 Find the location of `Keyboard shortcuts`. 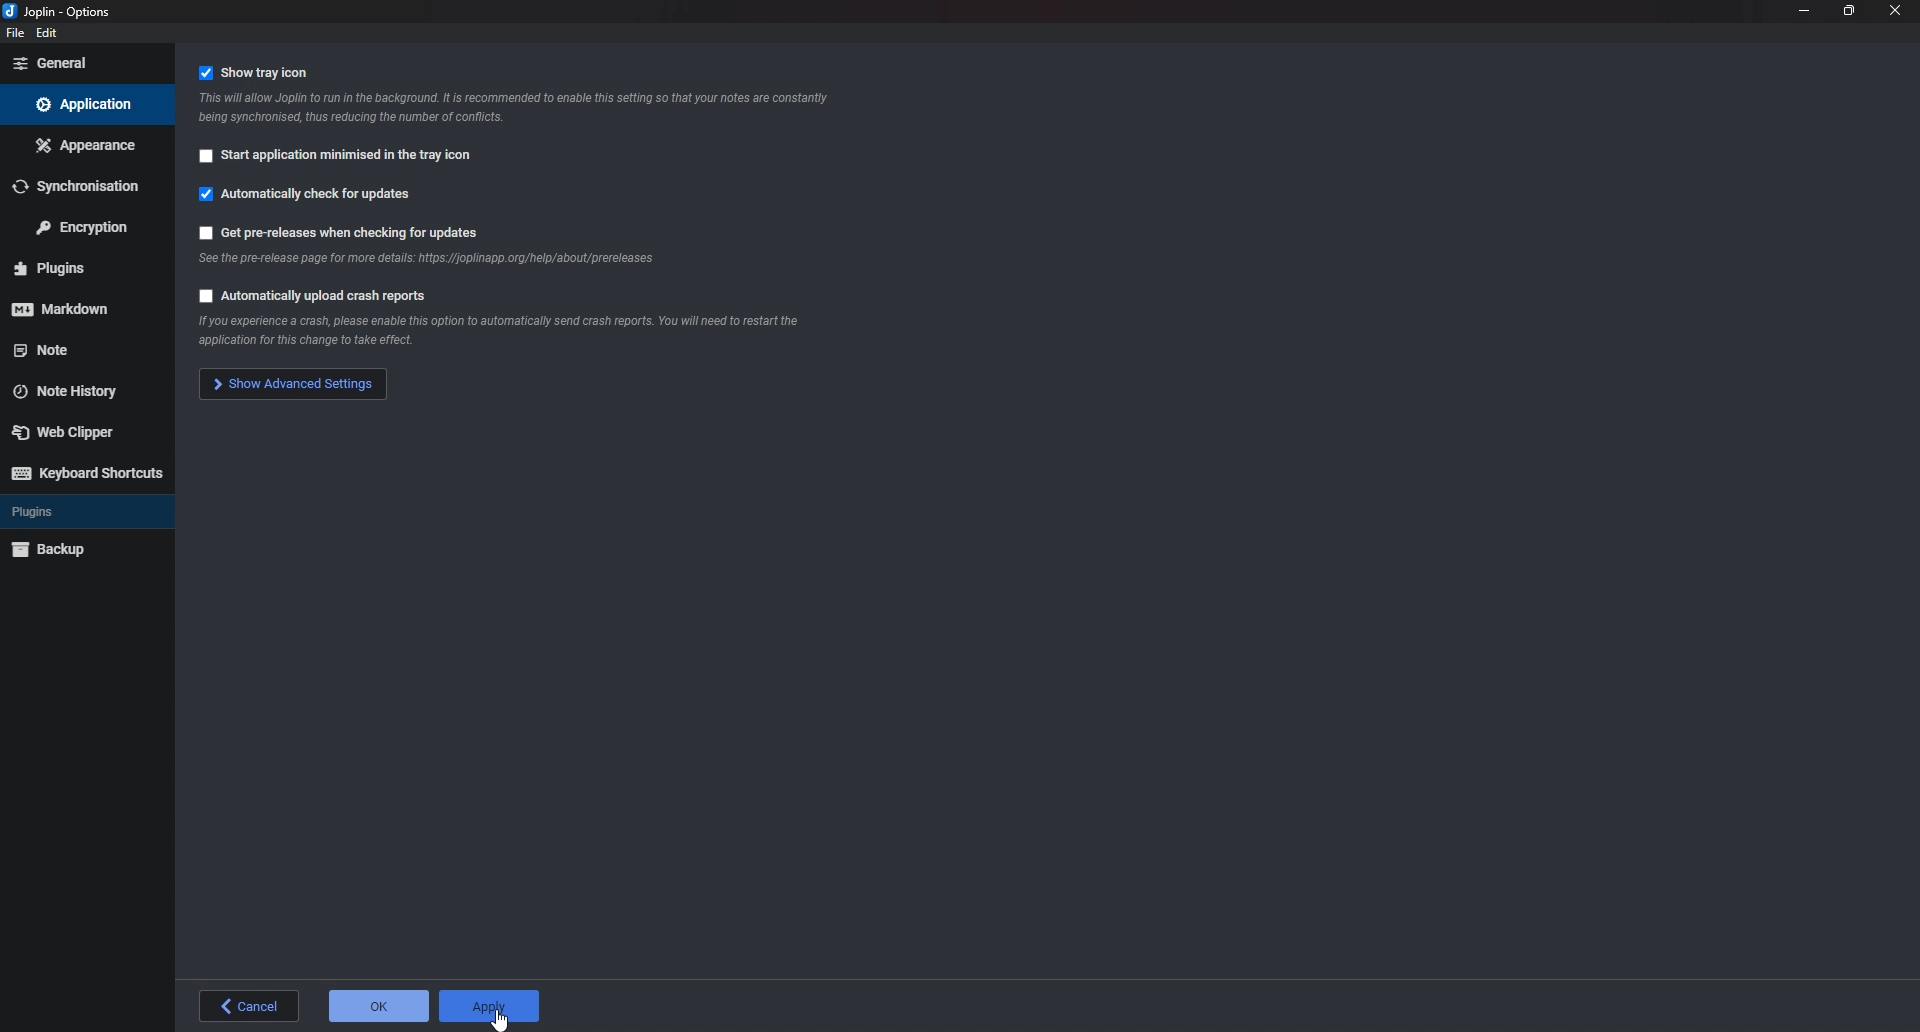

Keyboard shortcuts is located at coordinates (89, 473).